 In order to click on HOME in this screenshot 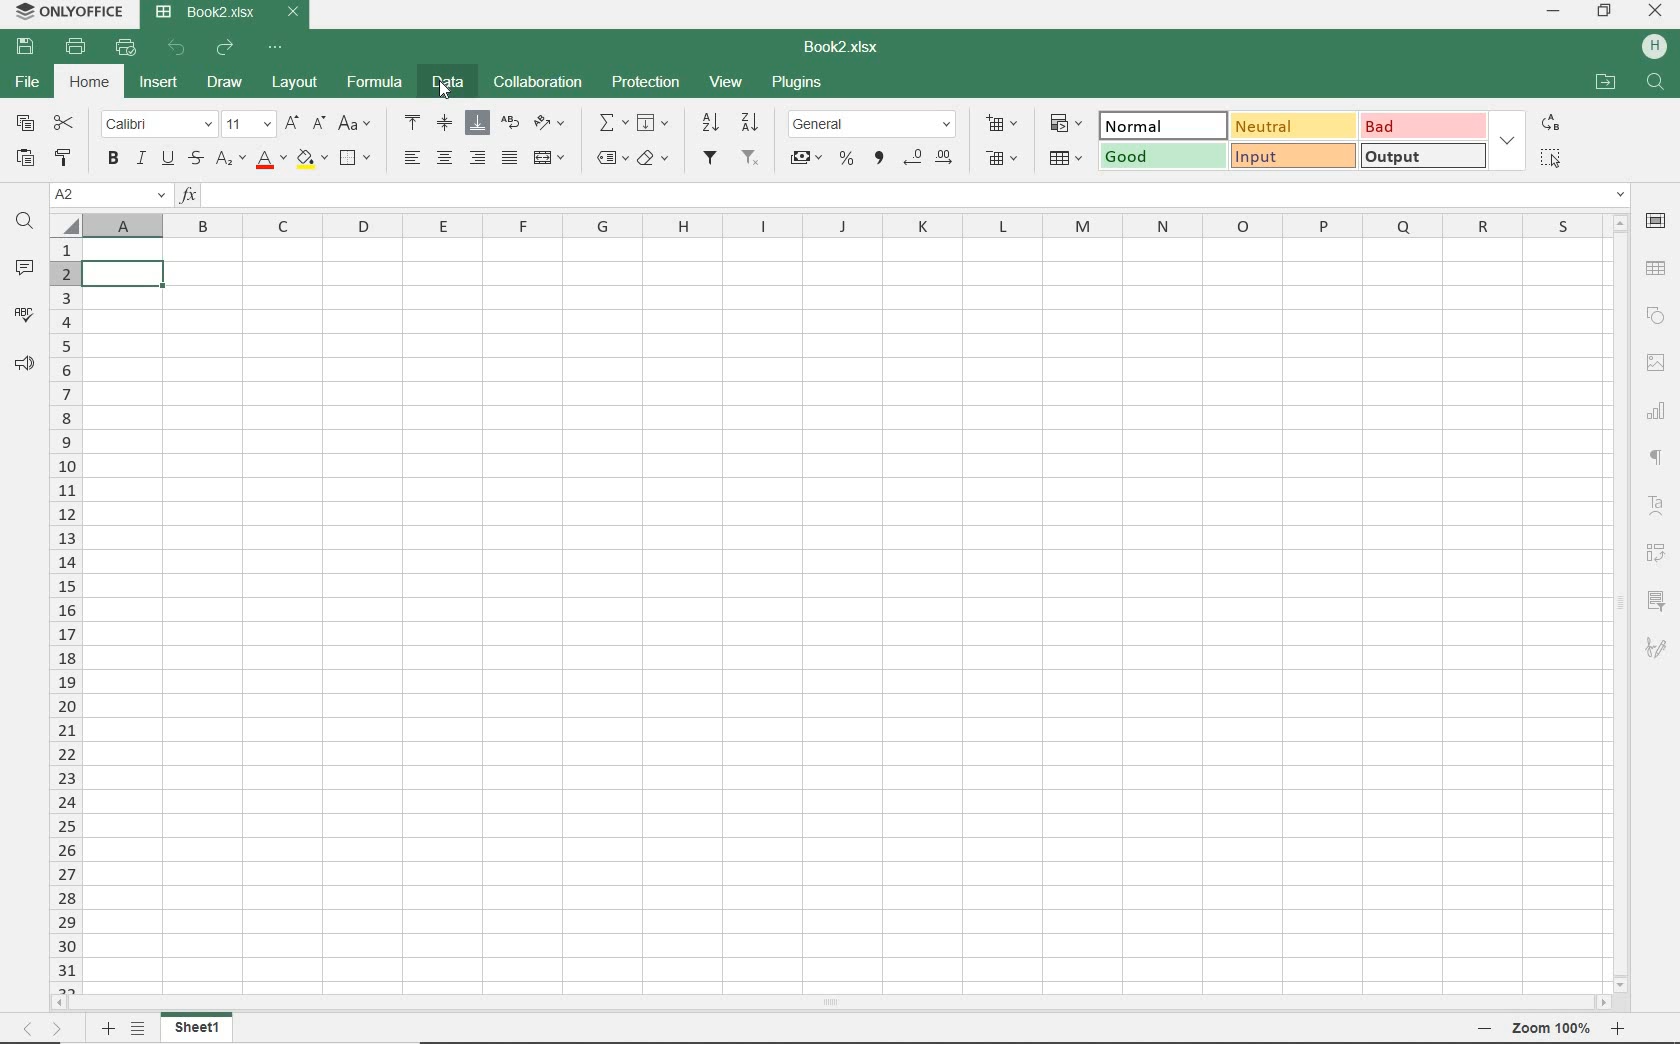, I will do `click(91, 84)`.